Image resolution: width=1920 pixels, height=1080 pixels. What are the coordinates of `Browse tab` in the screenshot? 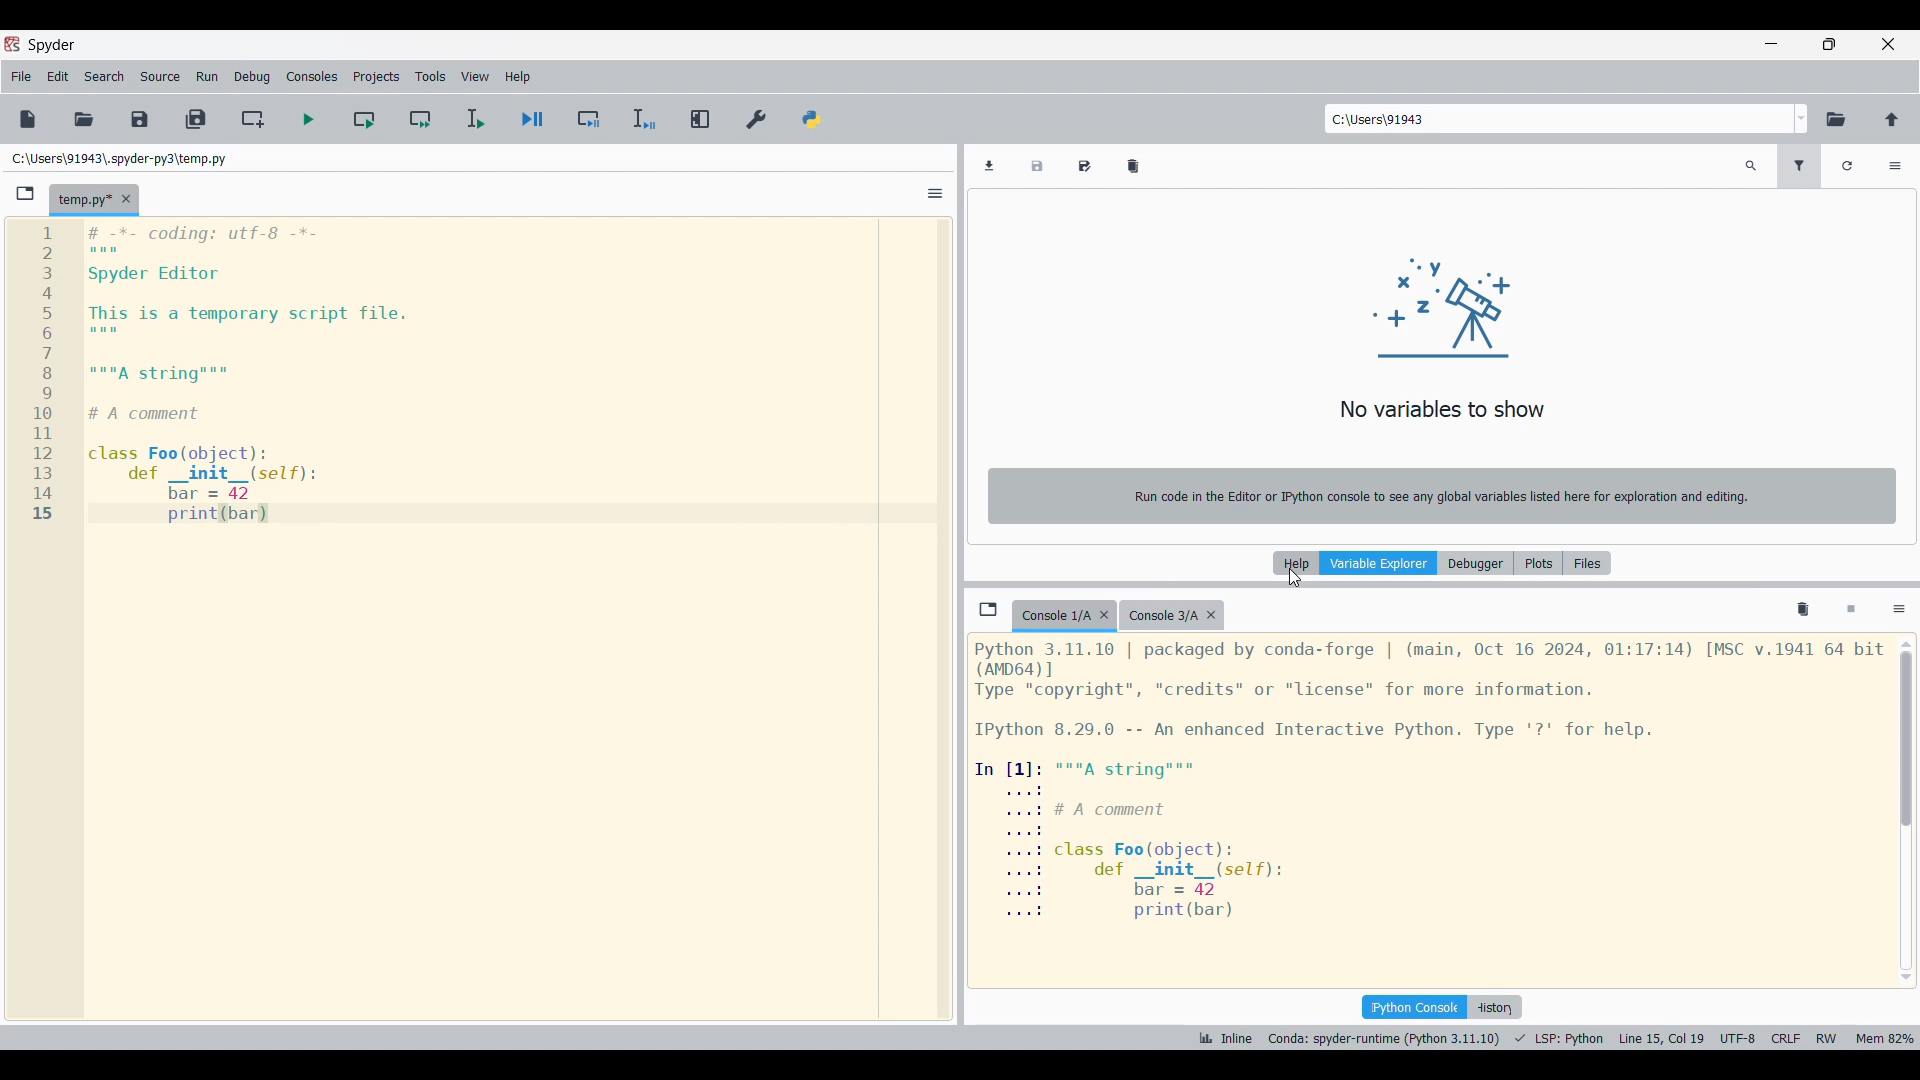 It's located at (989, 609).